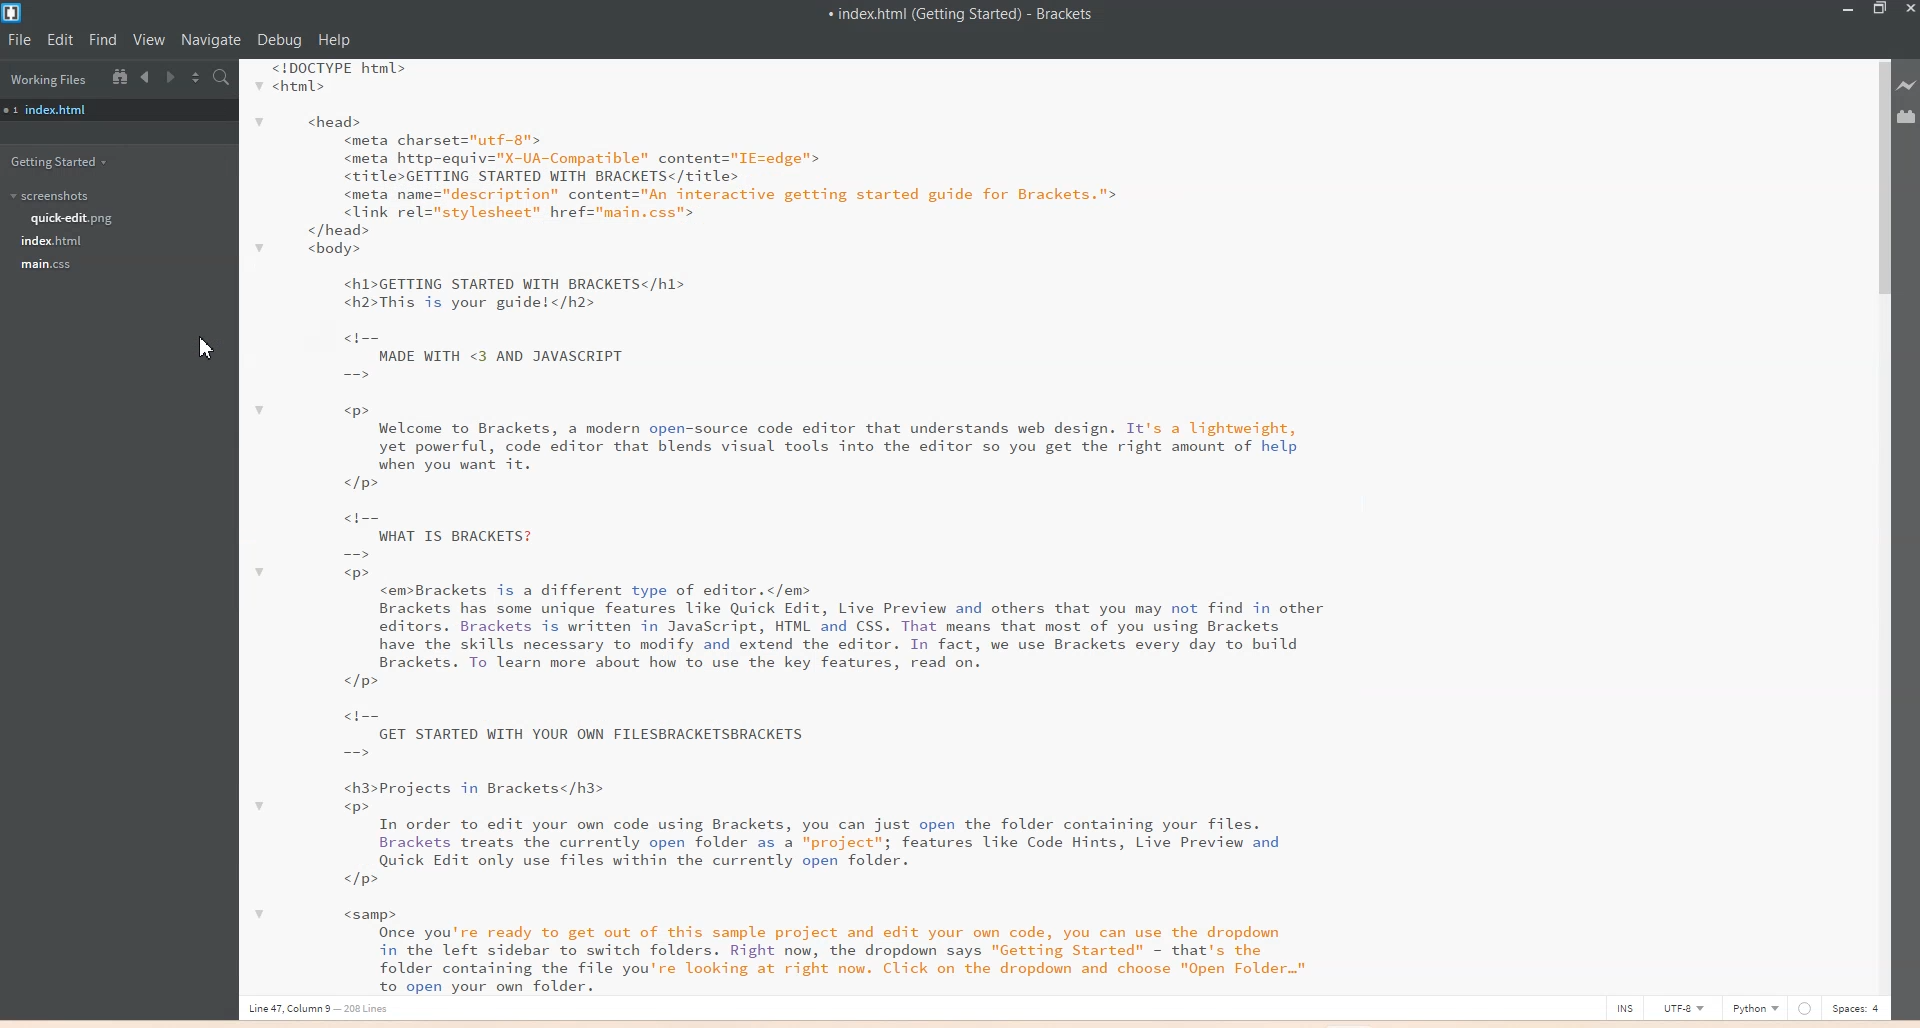  Describe the element at coordinates (823, 526) in the screenshot. I see `Text` at that location.